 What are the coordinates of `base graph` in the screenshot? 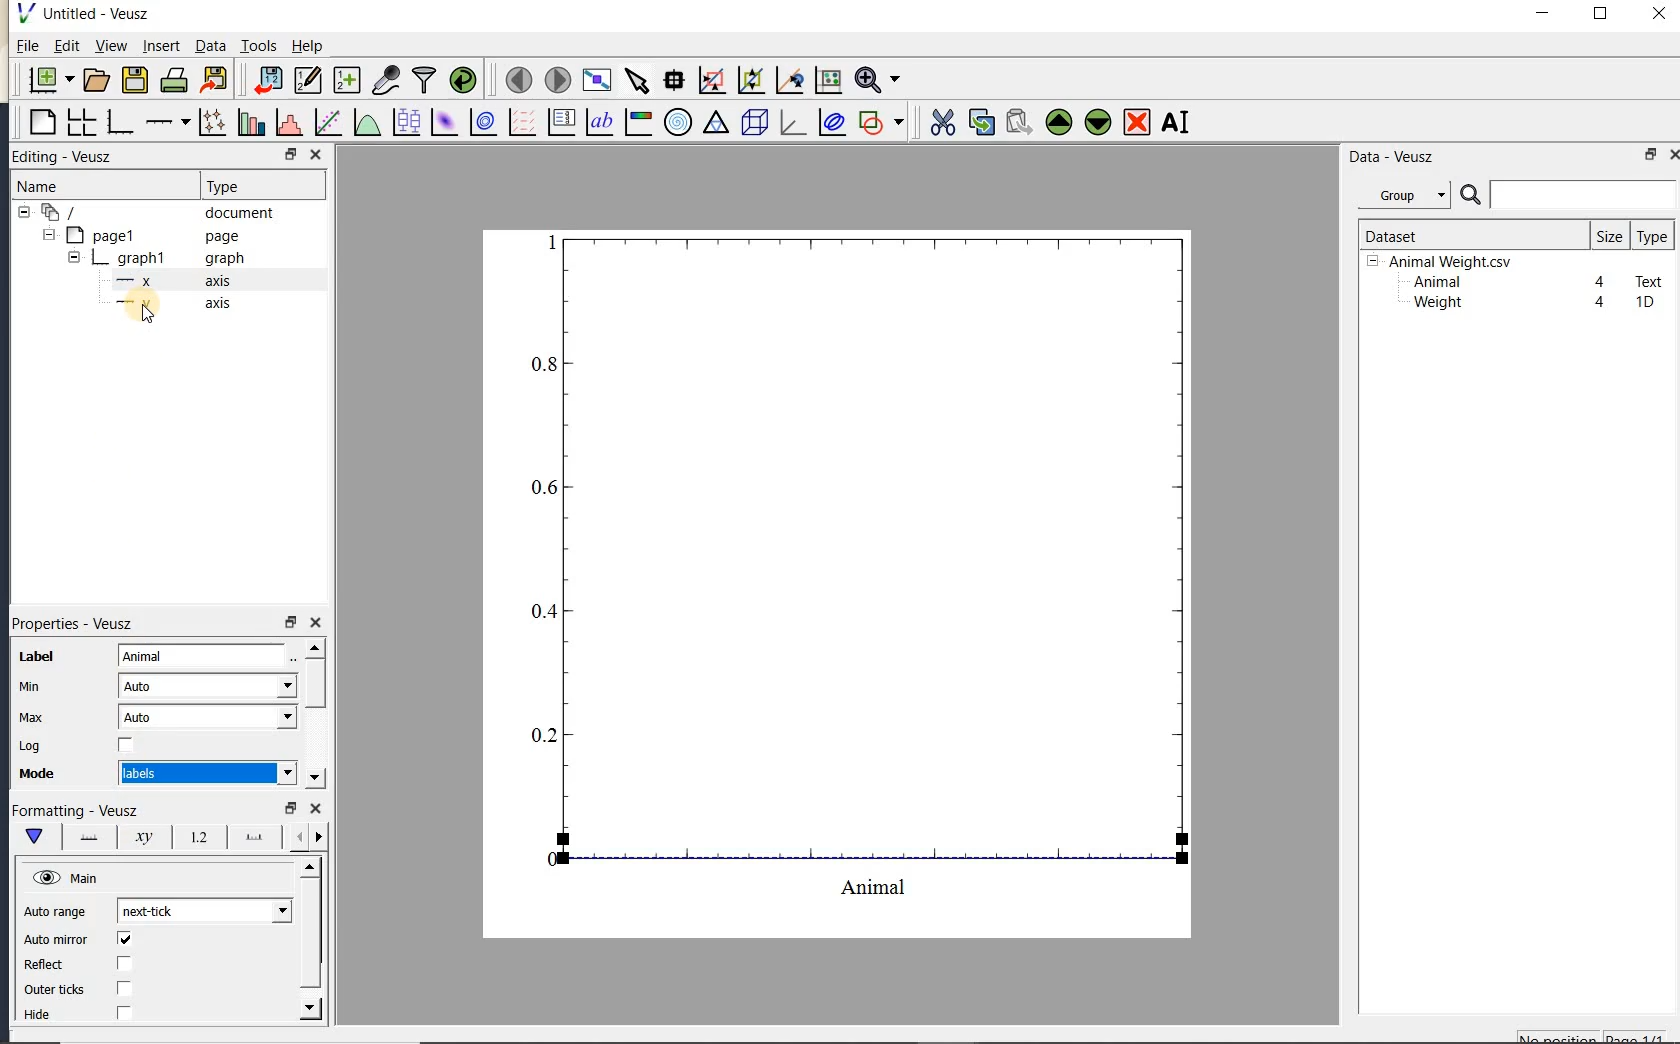 It's located at (118, 122).